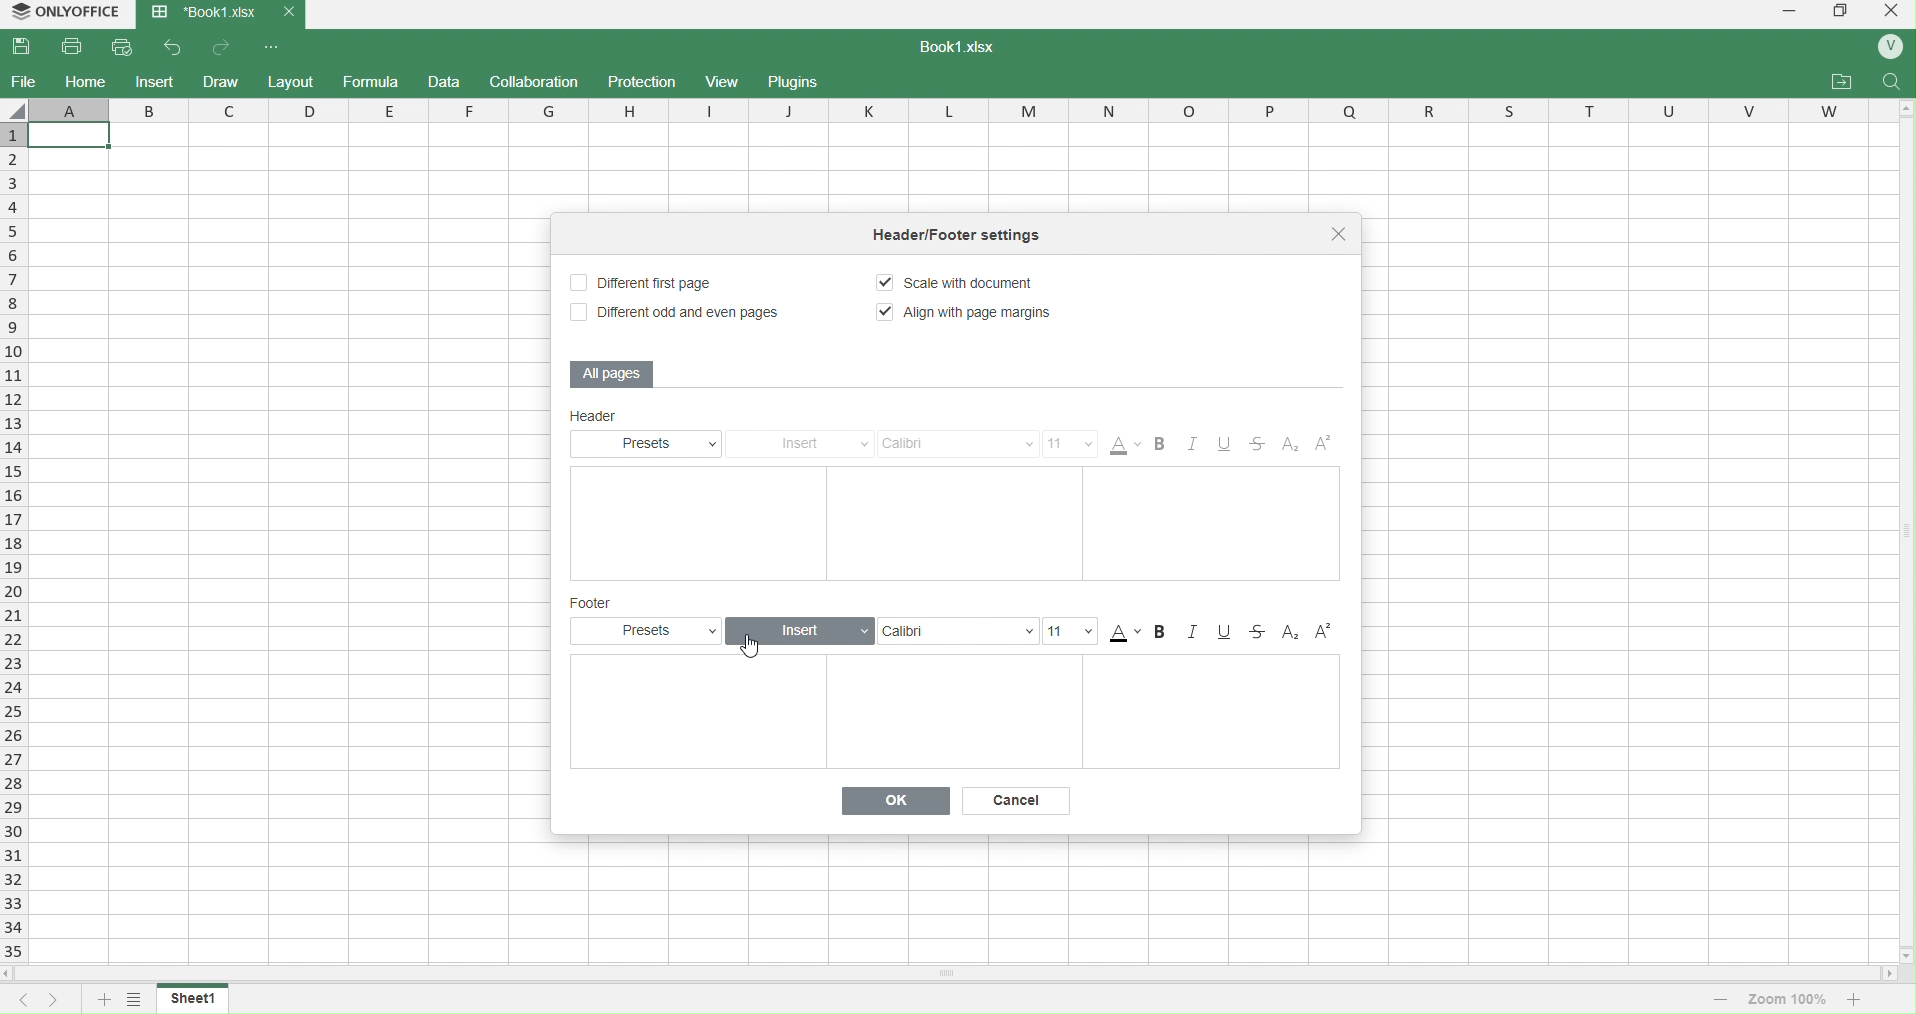  Describe the element at coordinates (1890, 48) in the screenshot. I see `profile` at that location.